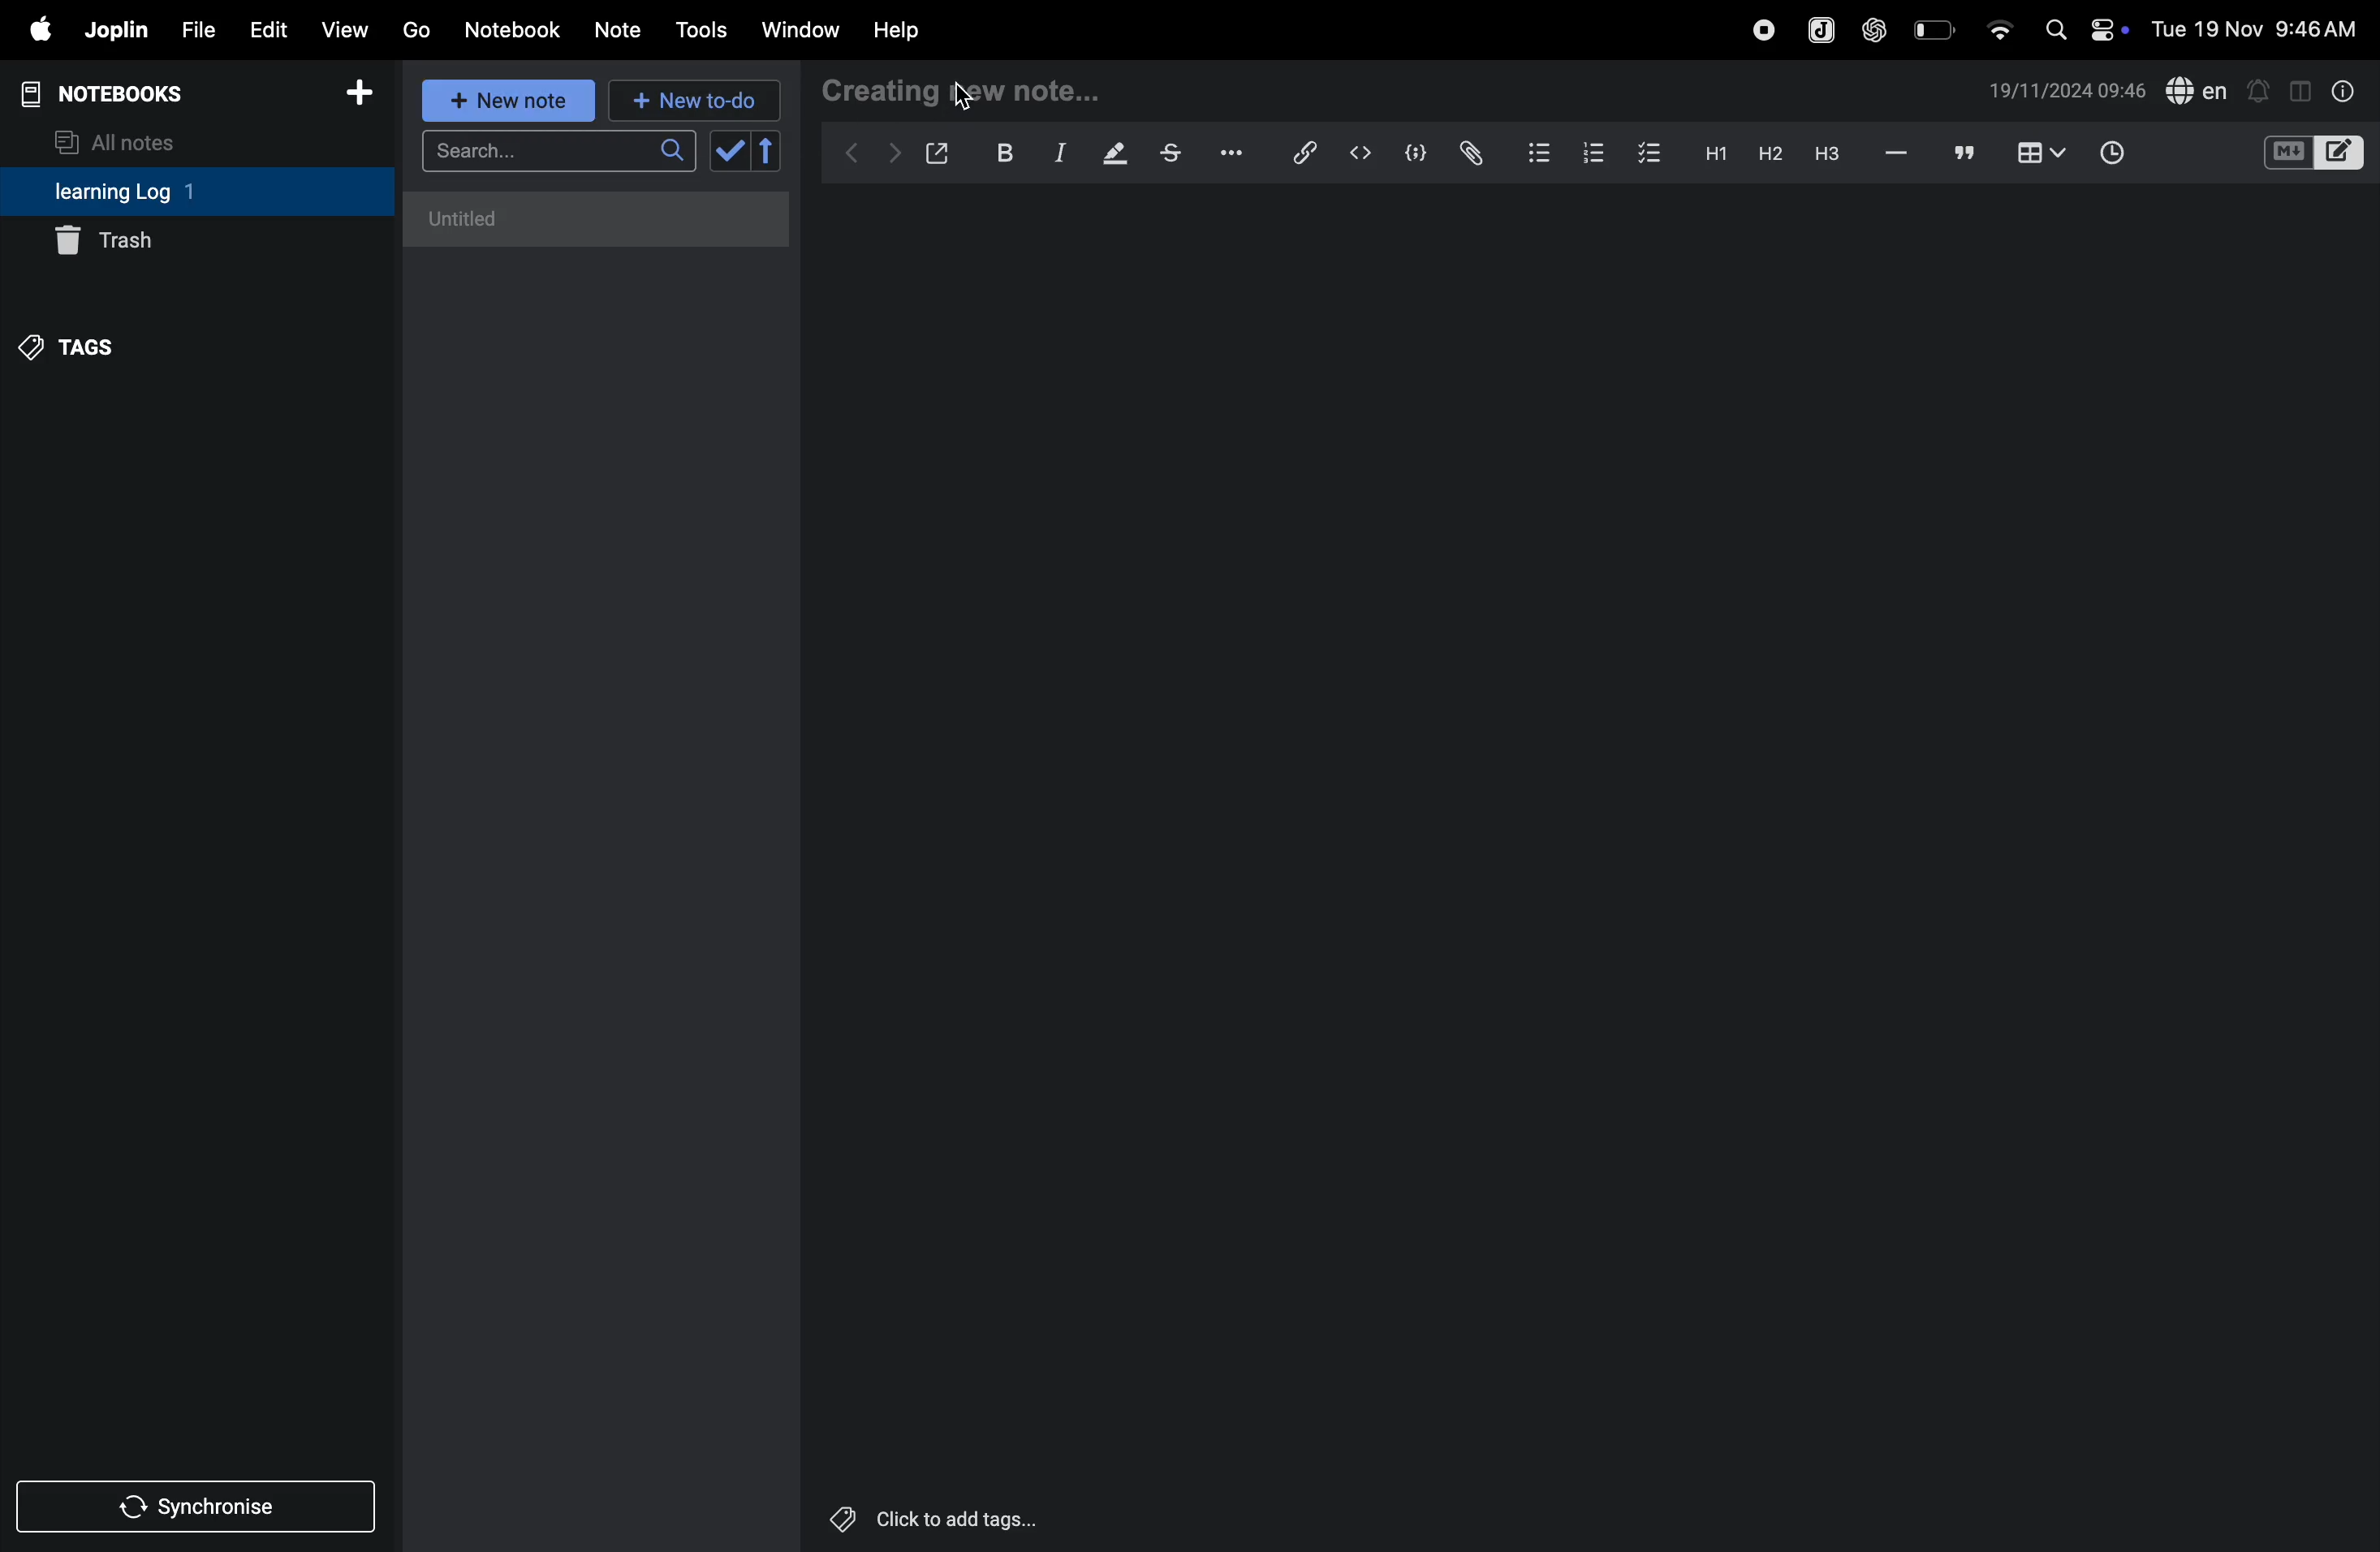 This screenshot has height=1552, width=2380. What do you see at coordinates (414, 29) in the screenshot?
I see `go` at bounding box center [414, 29].